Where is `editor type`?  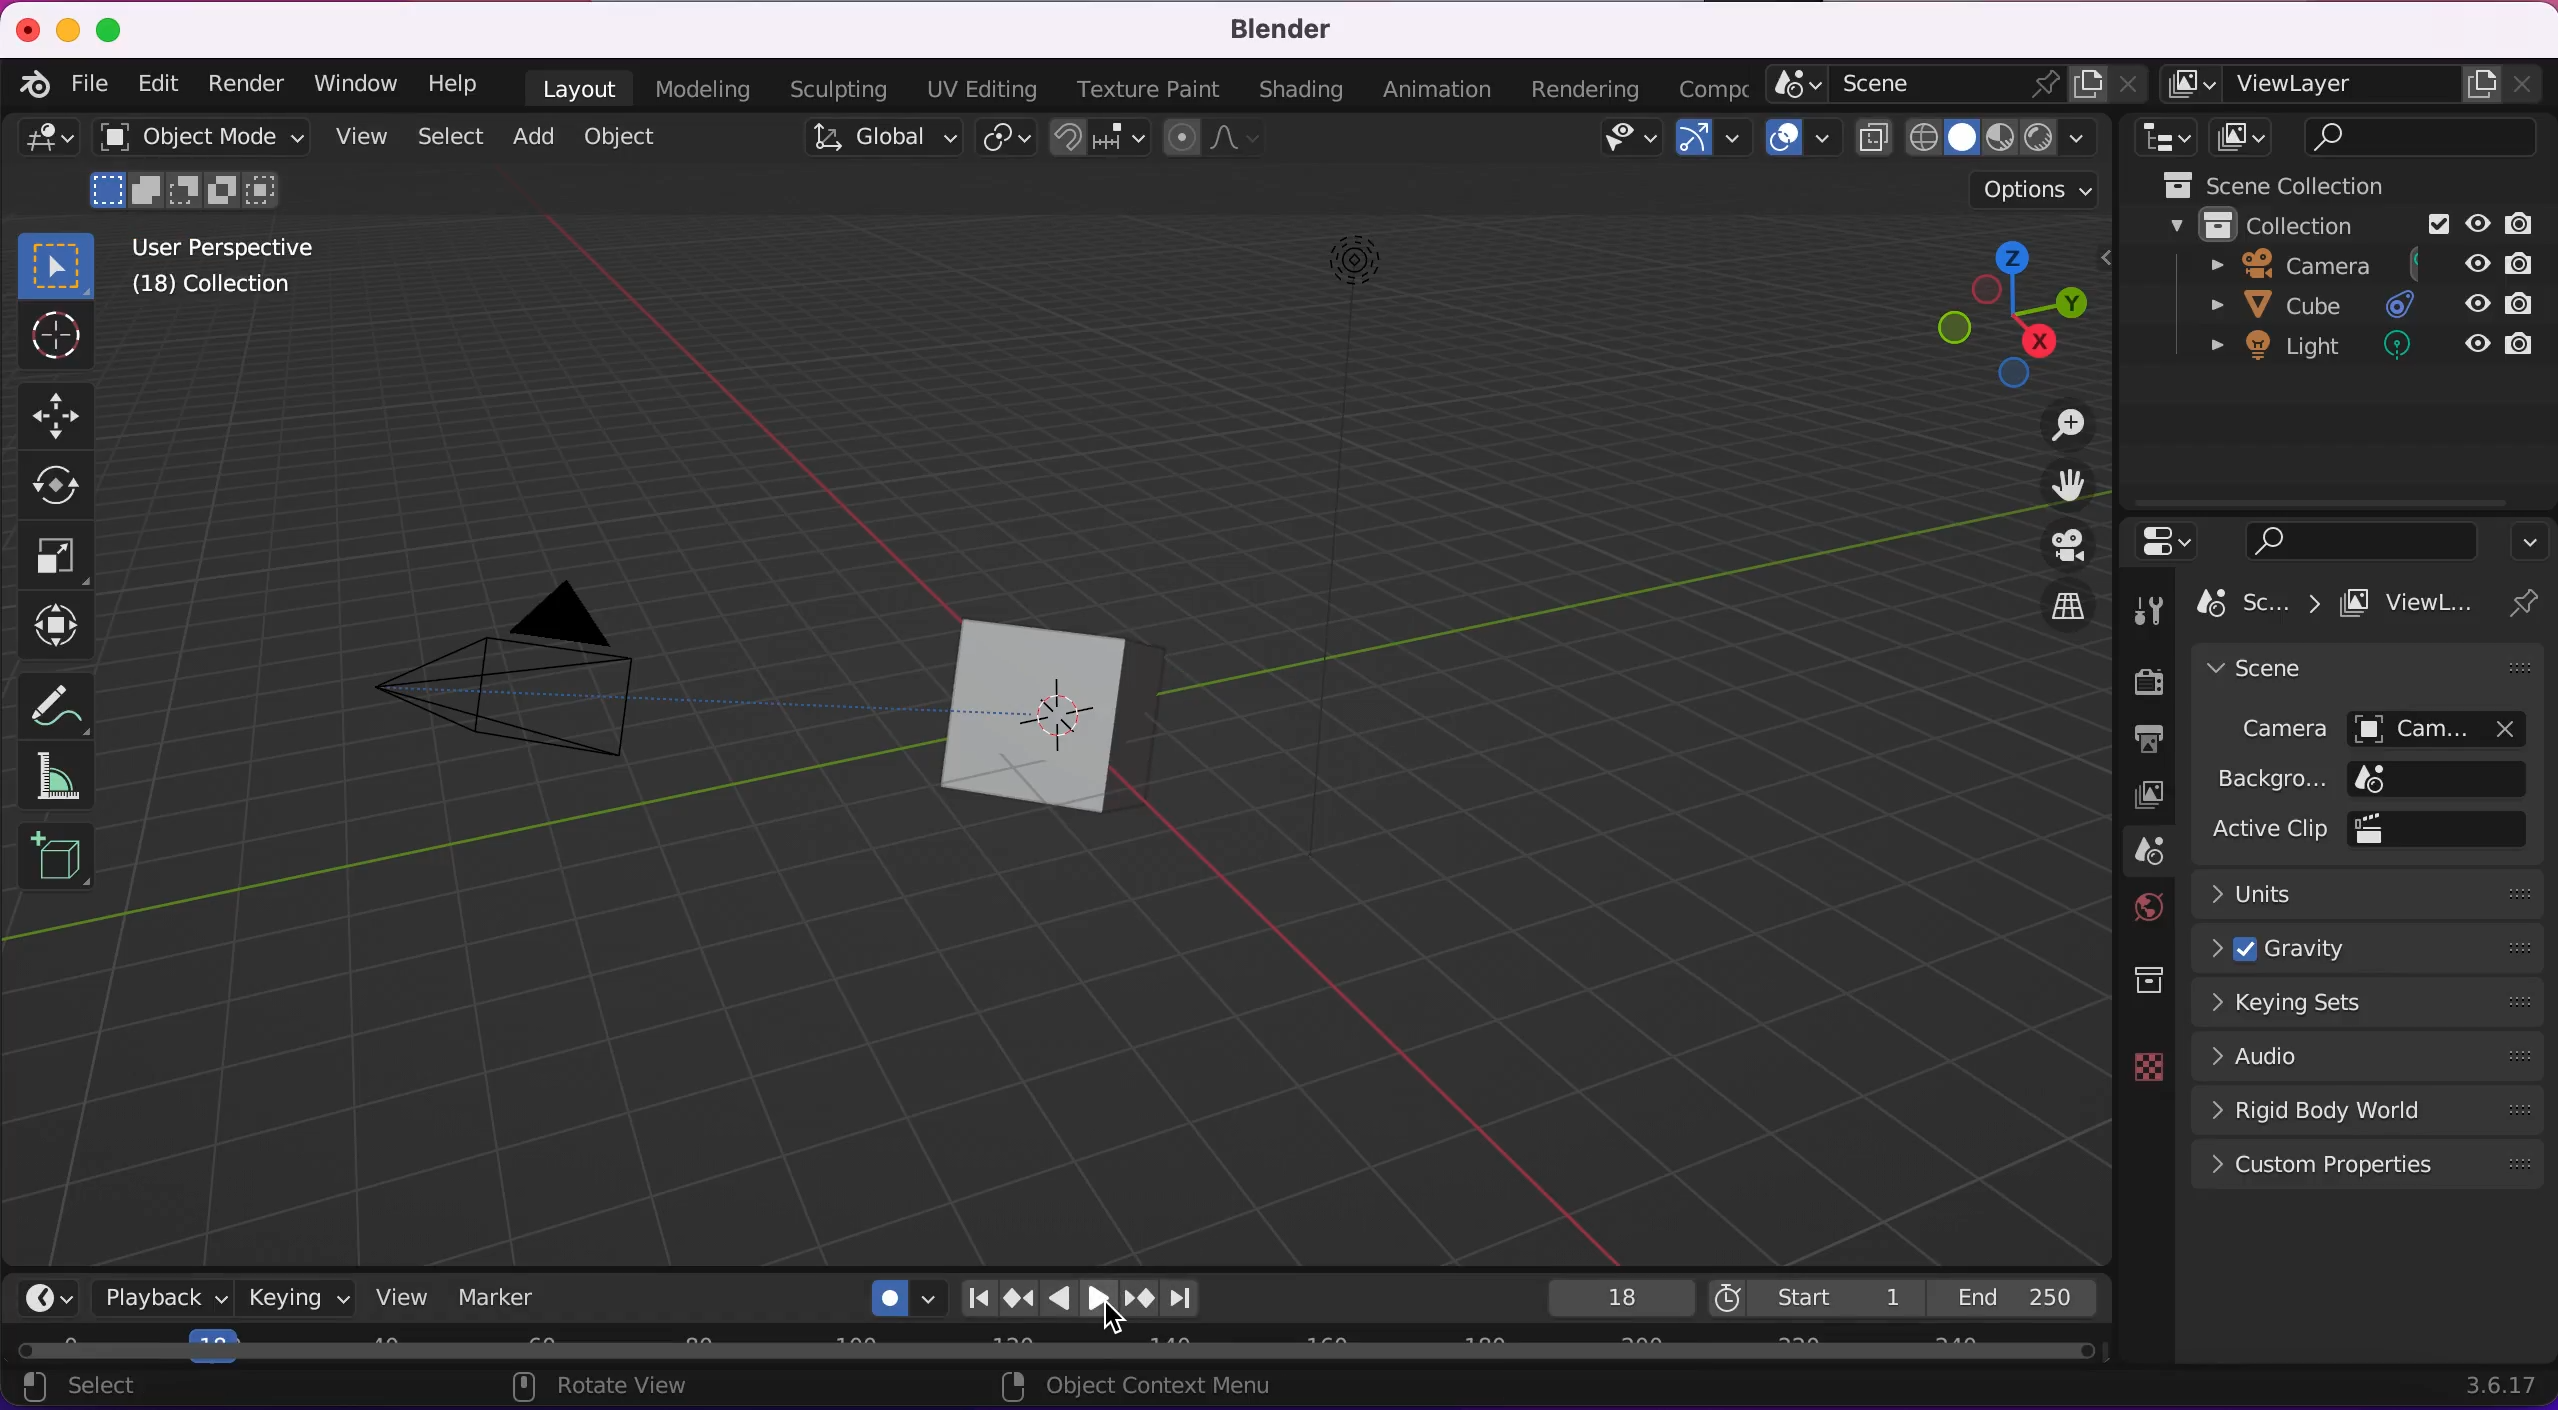 editor type is located at coordinates (42, 149).